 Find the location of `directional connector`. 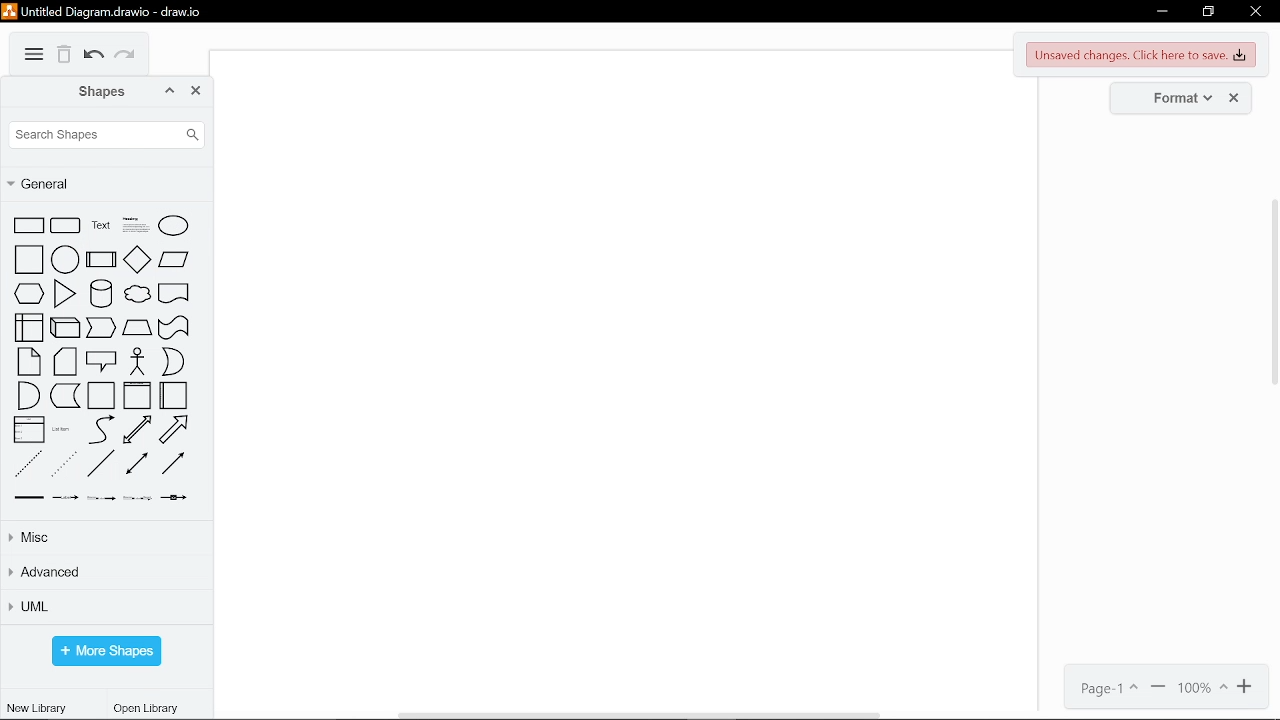

directional connector is located at coordinates (174, 465).